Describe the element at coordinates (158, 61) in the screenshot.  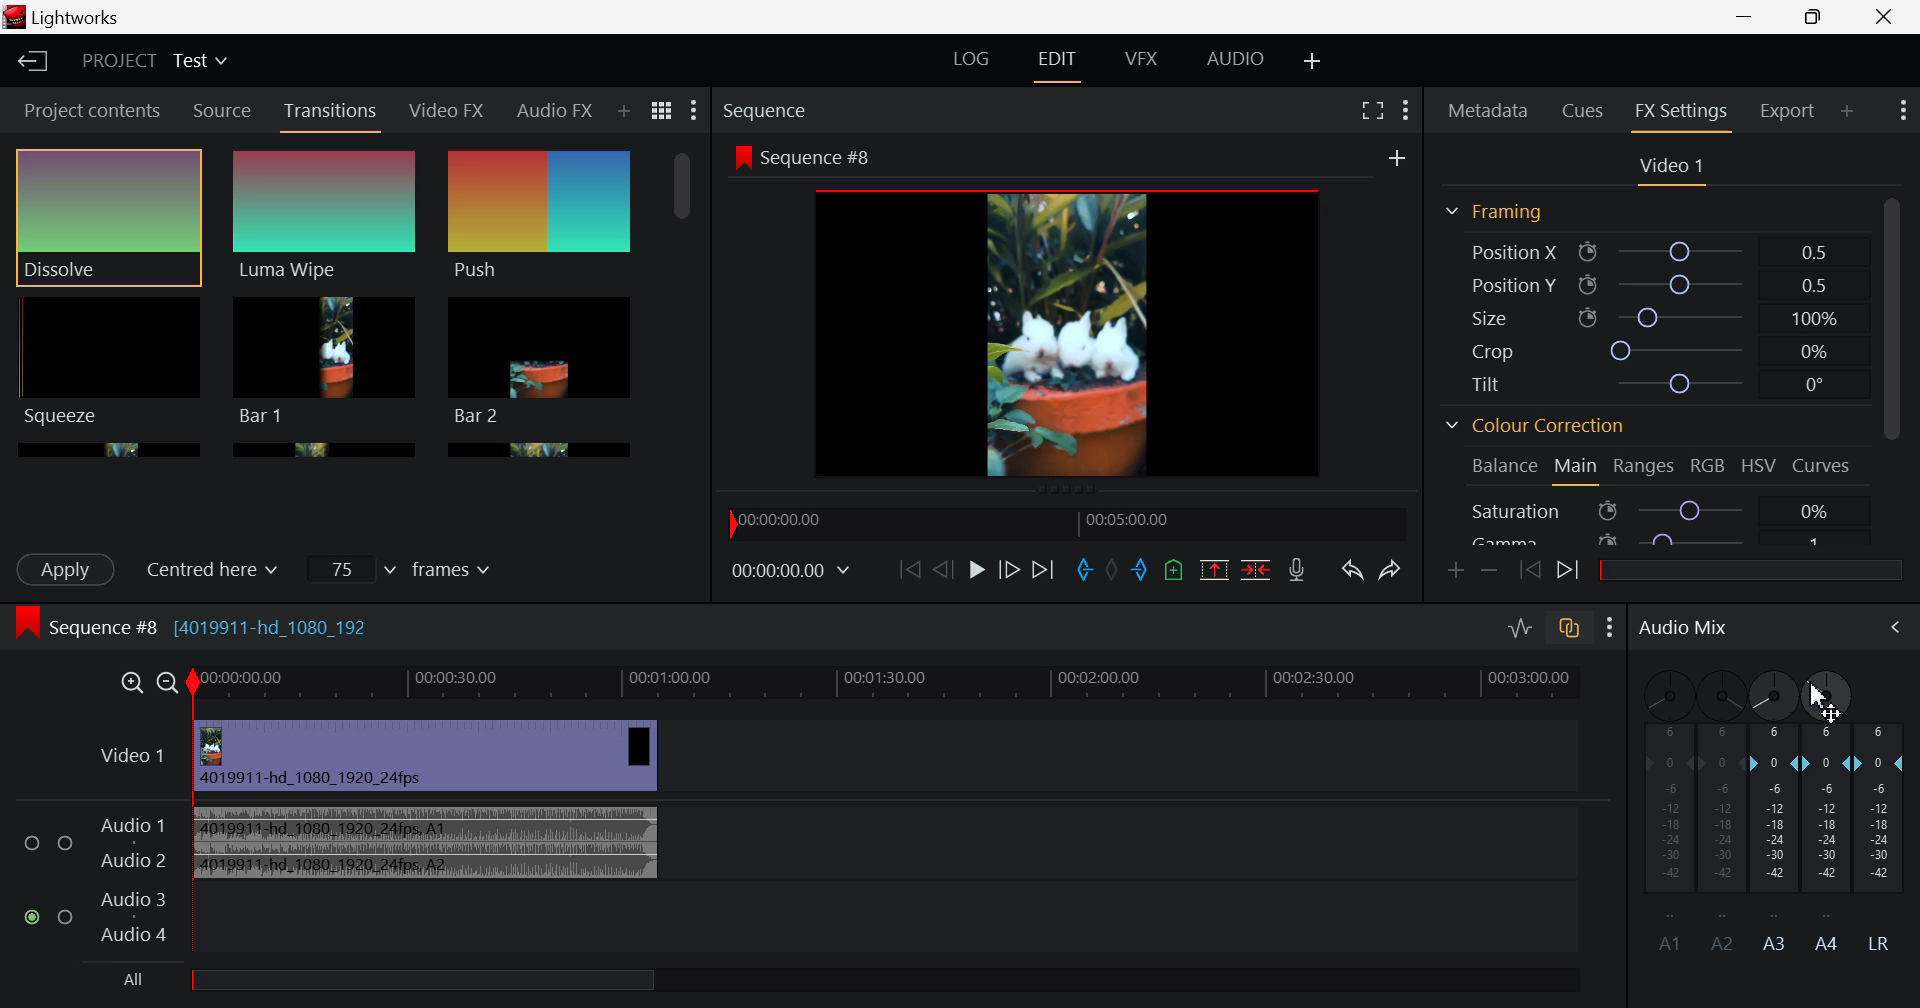
I see `Project Title` at that location.